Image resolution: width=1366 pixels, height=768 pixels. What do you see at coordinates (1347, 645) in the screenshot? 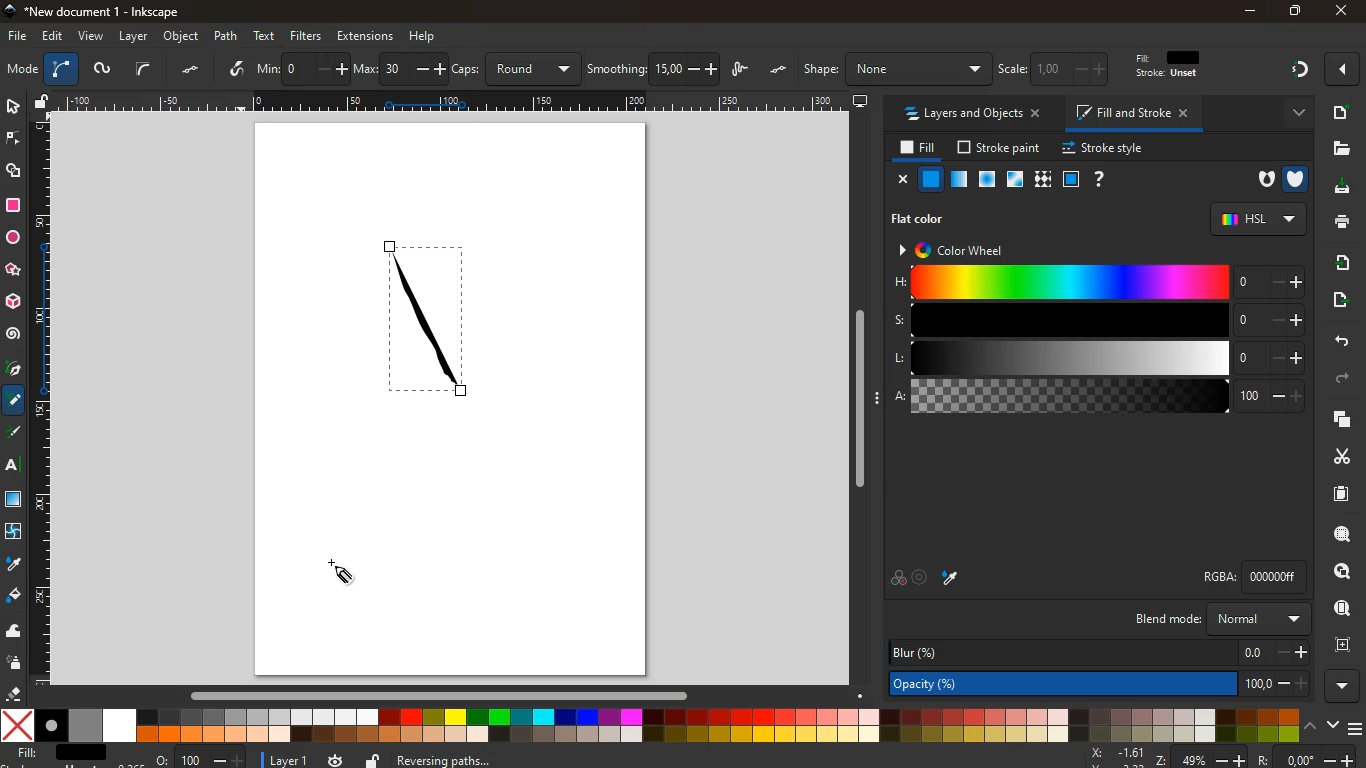
I see `frame` at bounding box center [1347, 645].